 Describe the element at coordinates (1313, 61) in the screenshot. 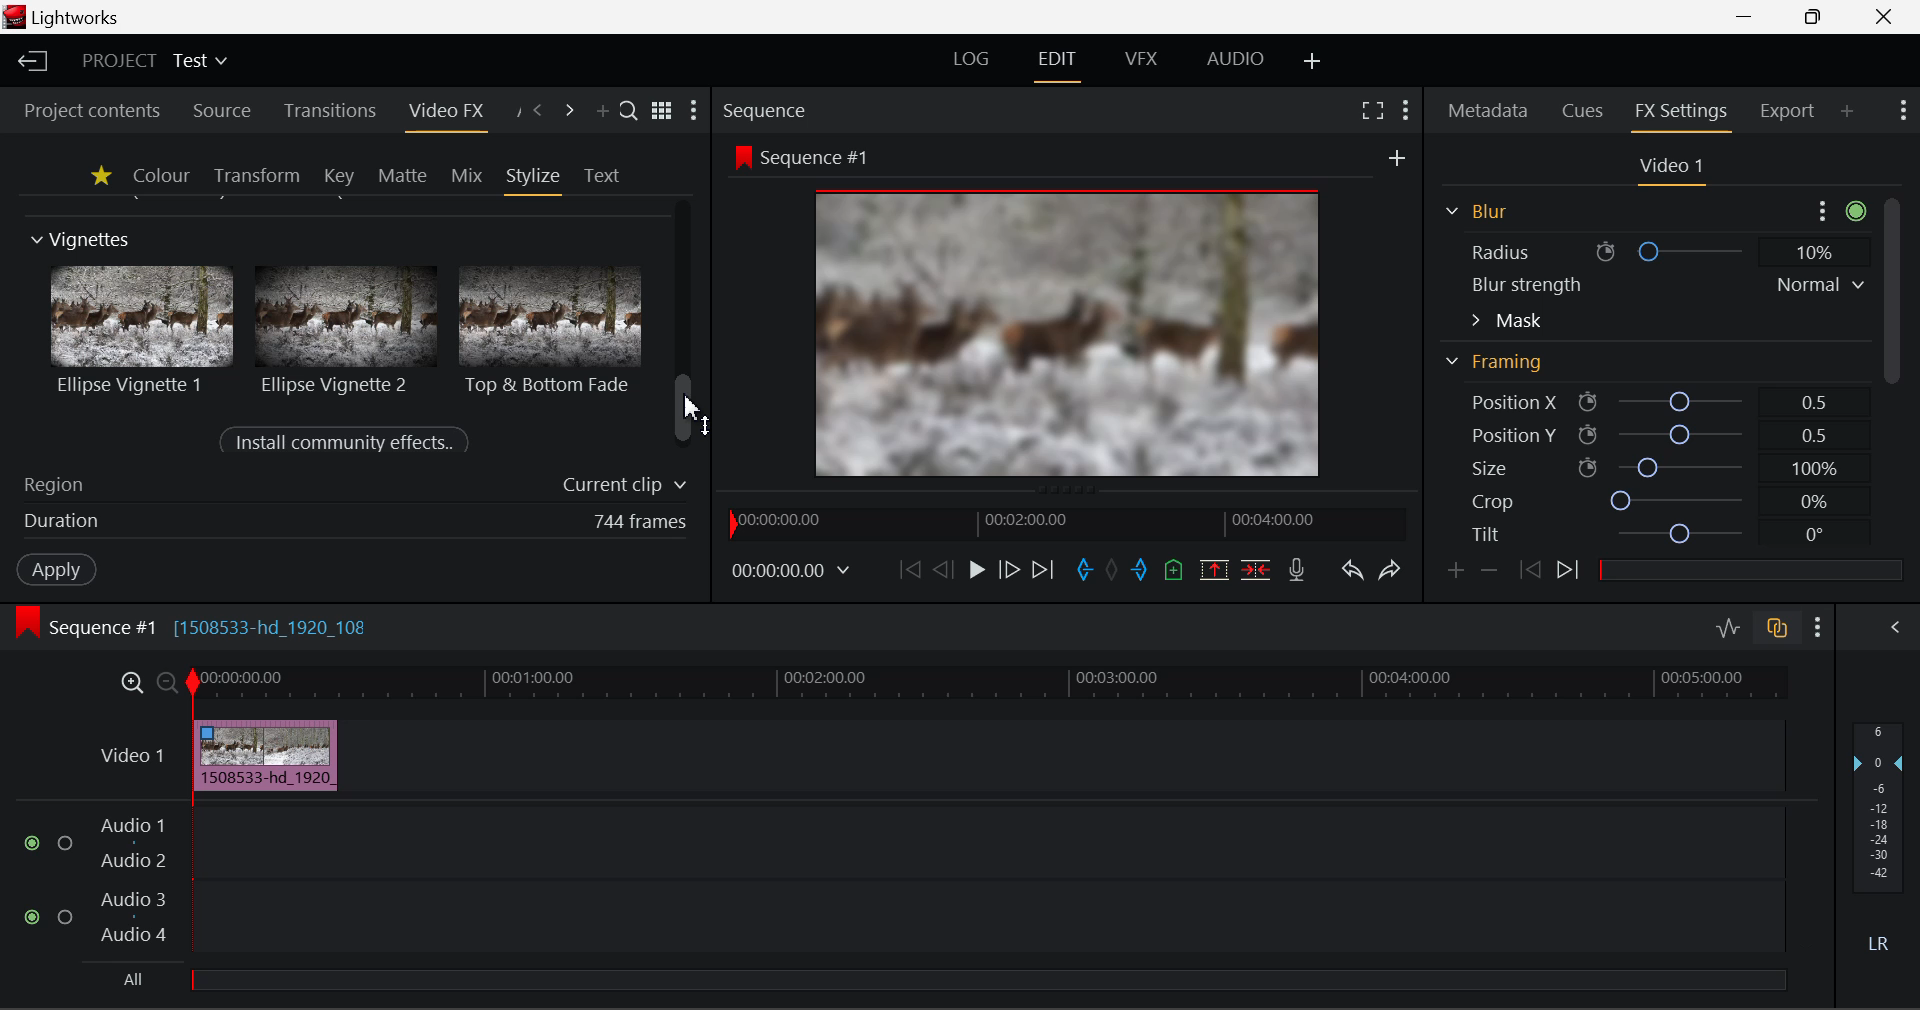

I see `Add Layout` at that location.